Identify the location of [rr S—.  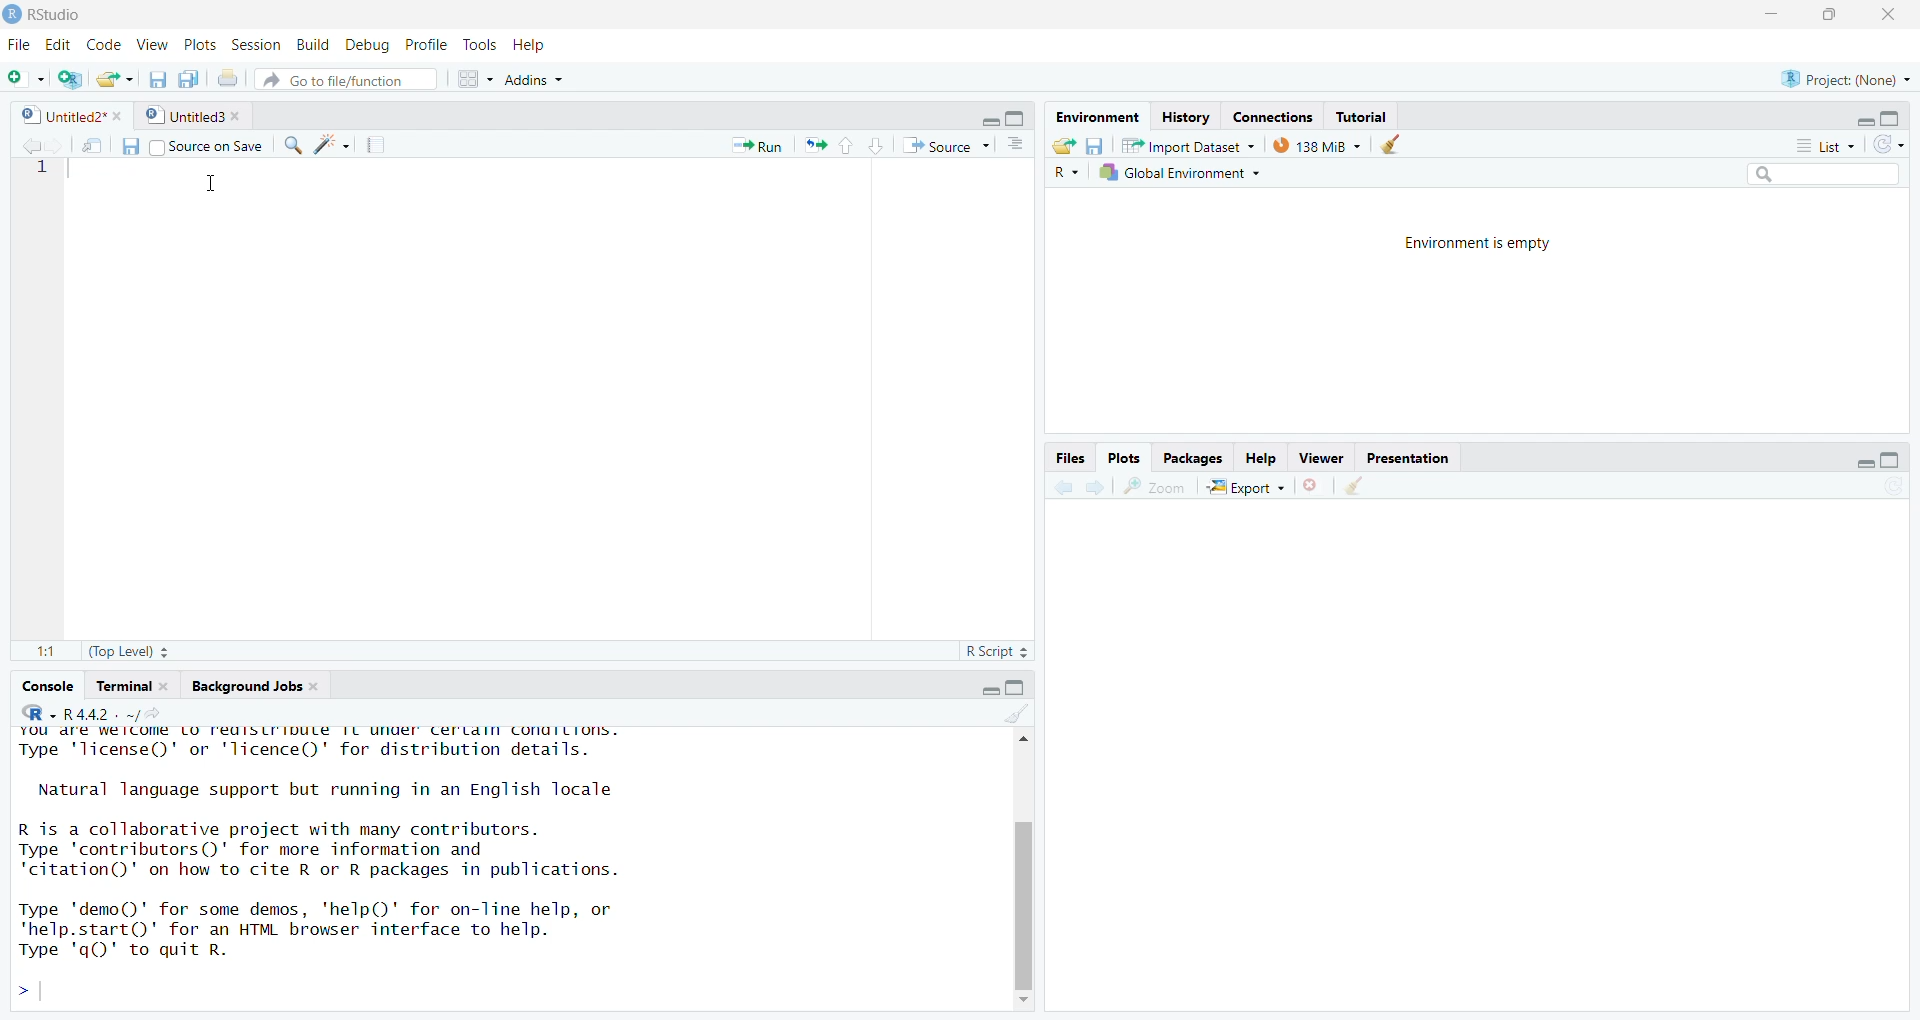
(1094, 112).